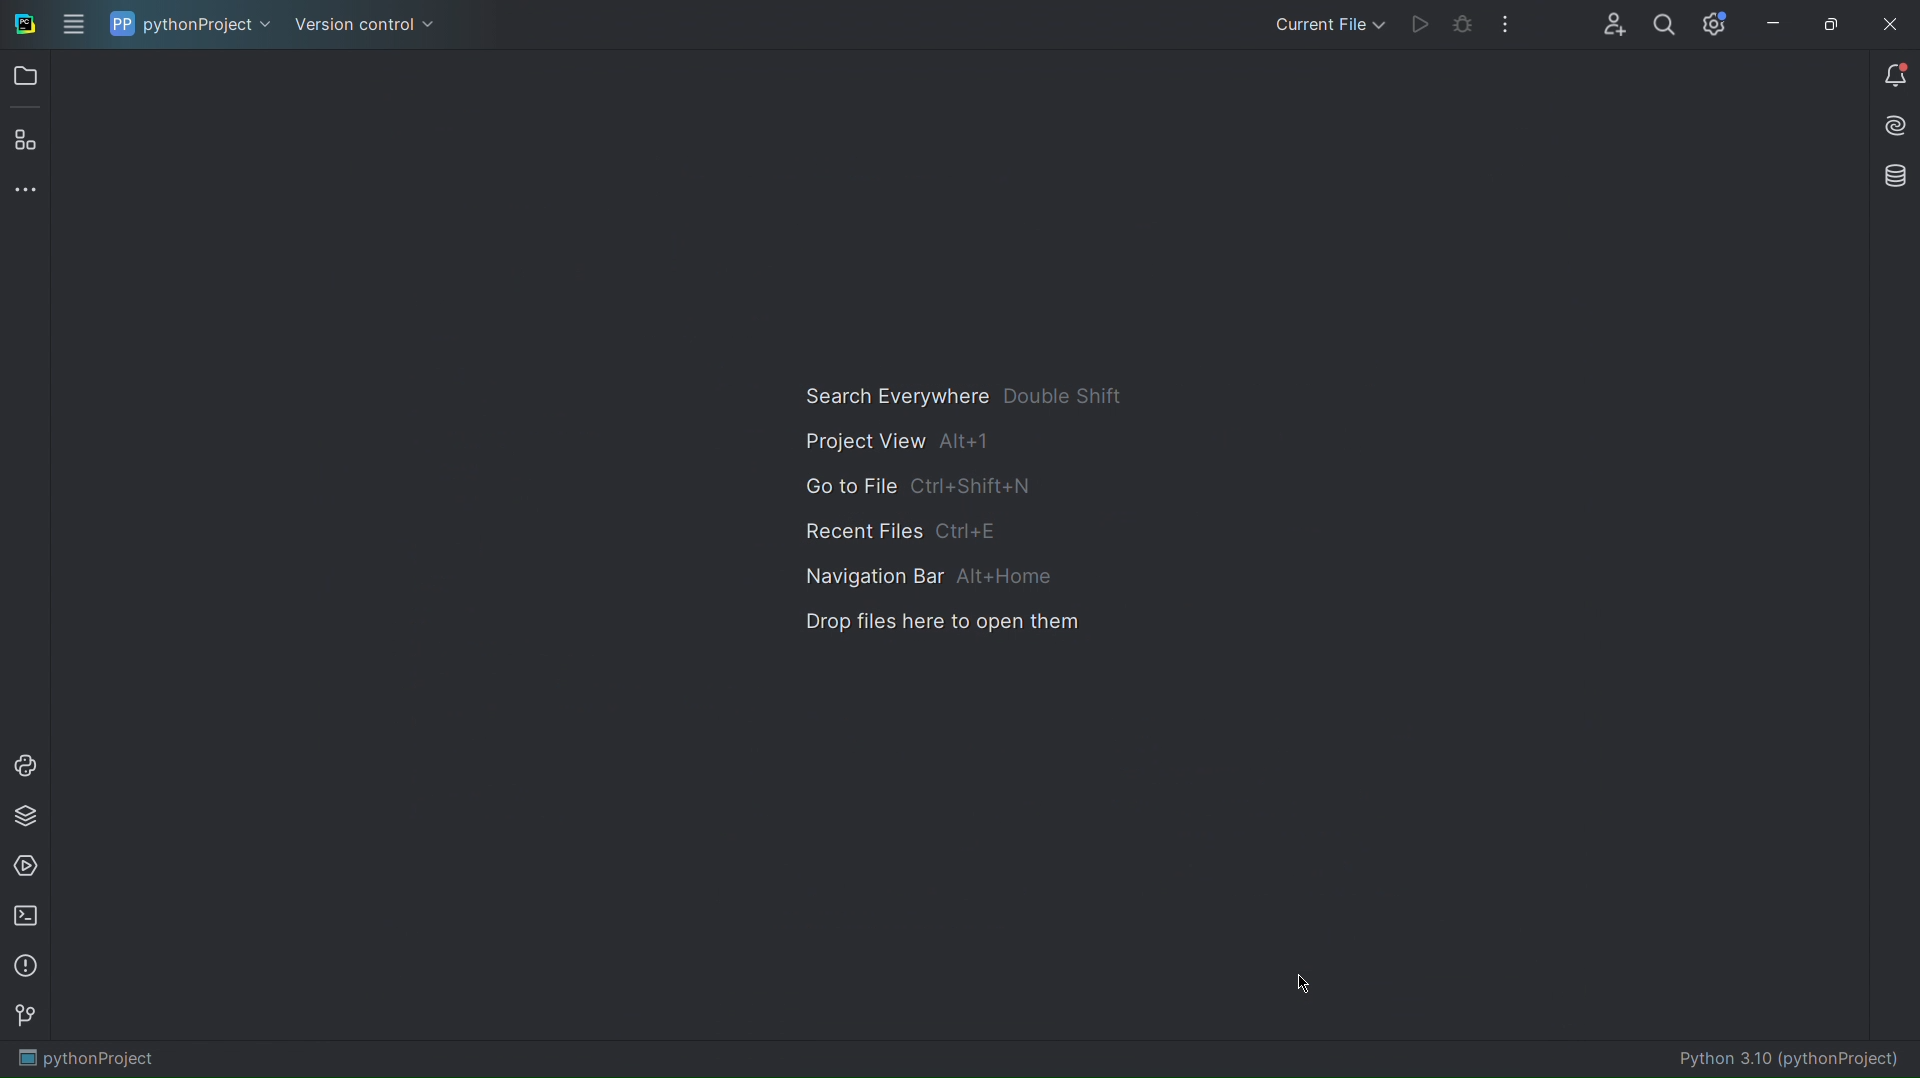 This screenshot has width=1920, height=1078. Describe the element at coordinates (26, 814) in the screenshot. I see `Python Packages` at that location.